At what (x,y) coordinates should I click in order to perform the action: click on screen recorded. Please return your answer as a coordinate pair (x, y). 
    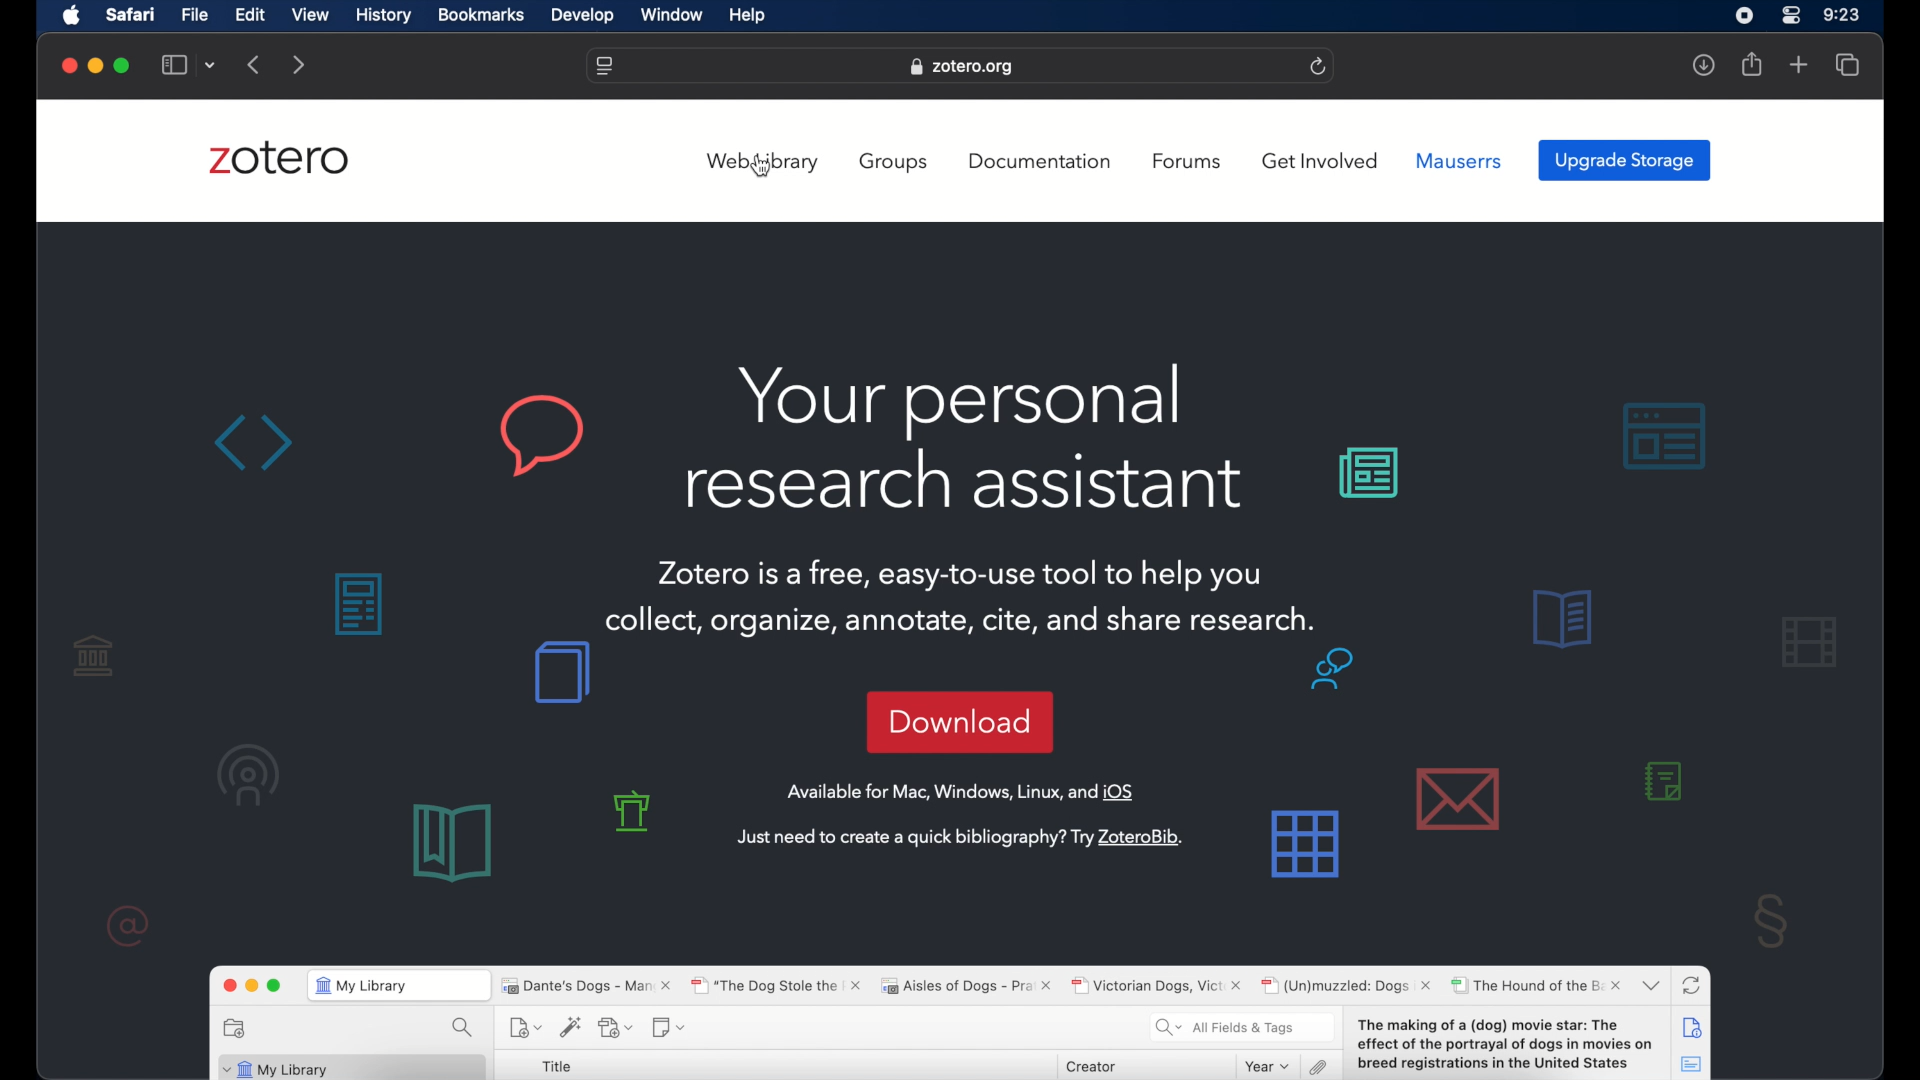
    Looking at the image, I should click on (1744, 14).